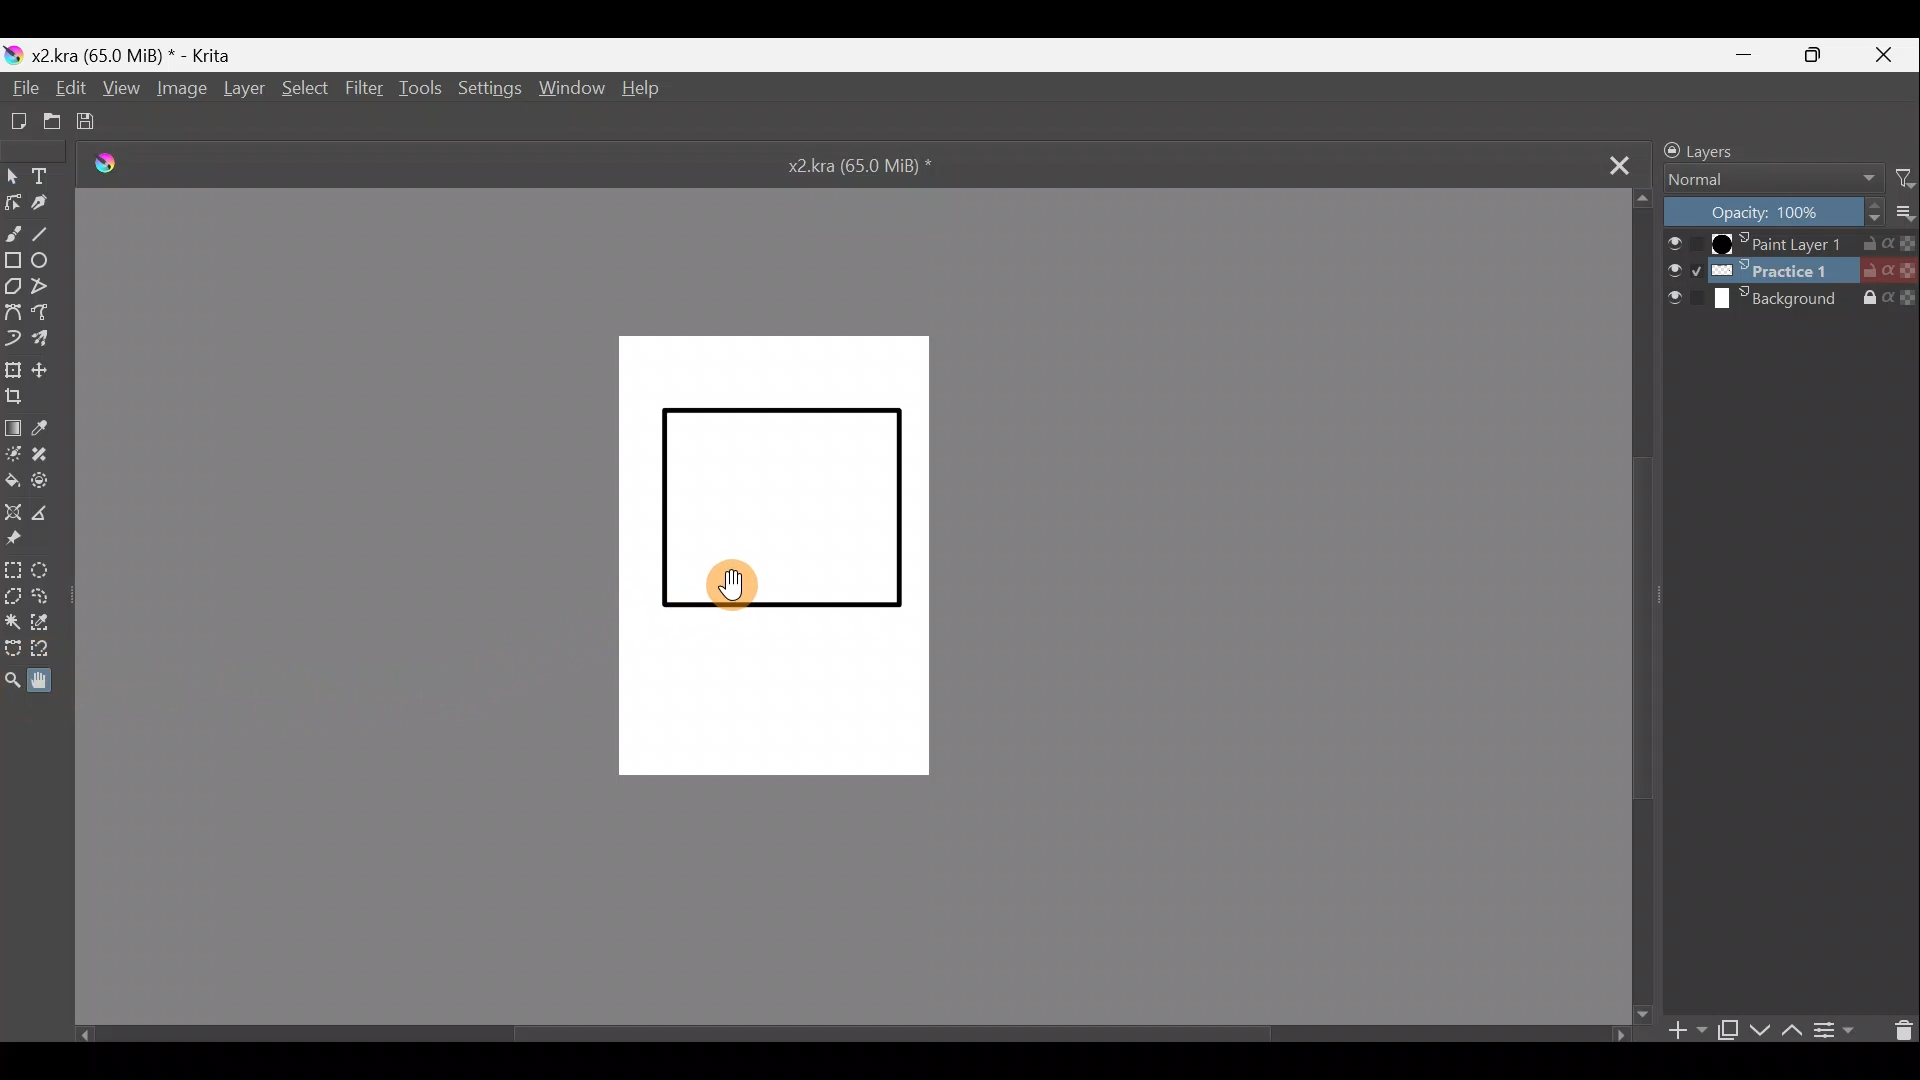  Describe the element at coordinates (13, 229) in the screenshot. I see `Freehand brush tool` at that location.